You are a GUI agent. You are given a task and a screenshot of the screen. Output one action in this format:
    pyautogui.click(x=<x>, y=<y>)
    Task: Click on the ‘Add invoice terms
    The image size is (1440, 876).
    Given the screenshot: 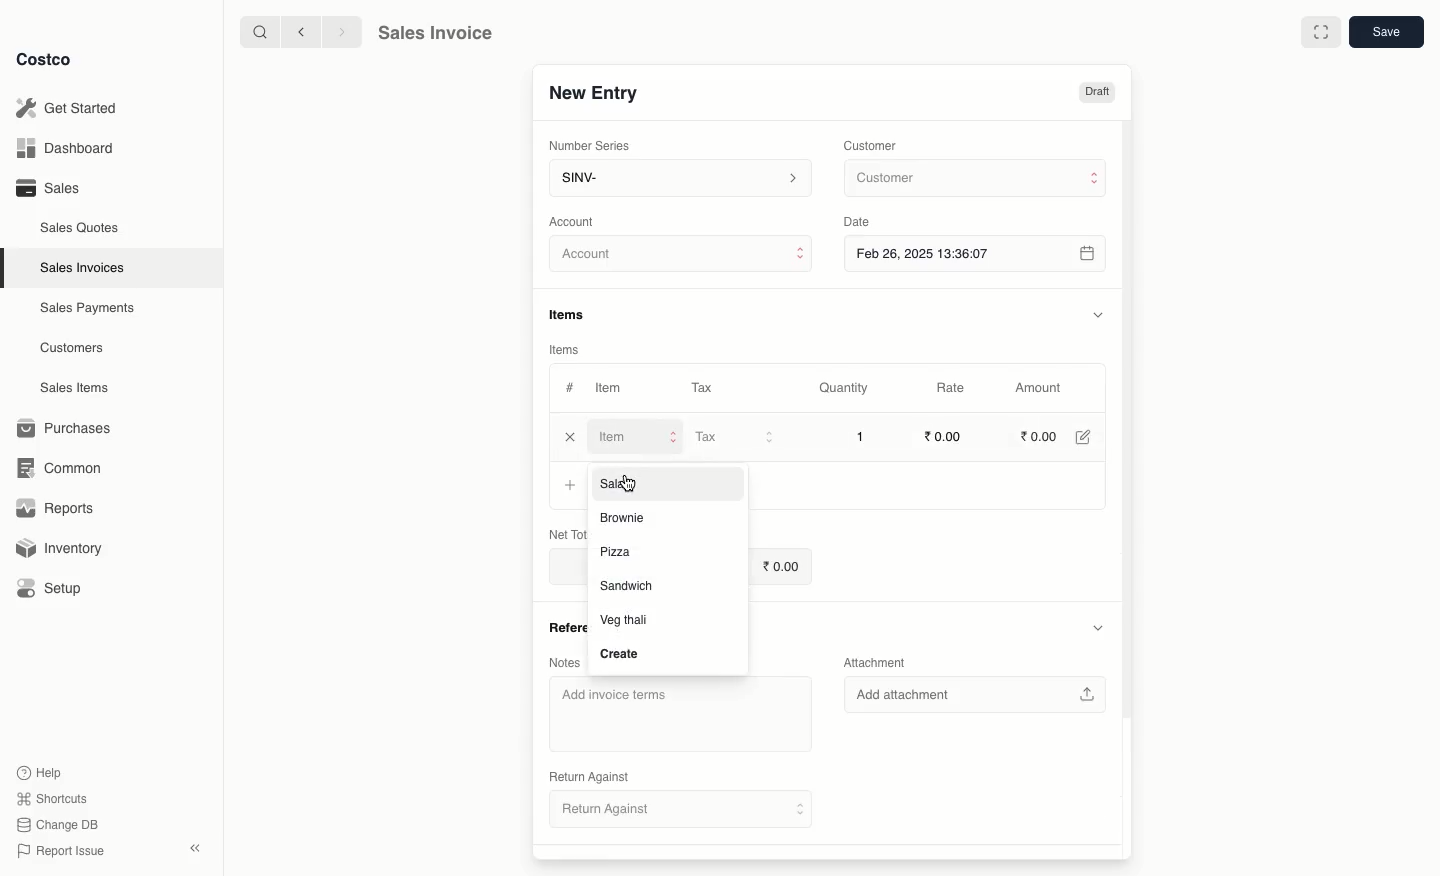 What is the action you would take?
    pyautogui.click(x=676, y=712)
    